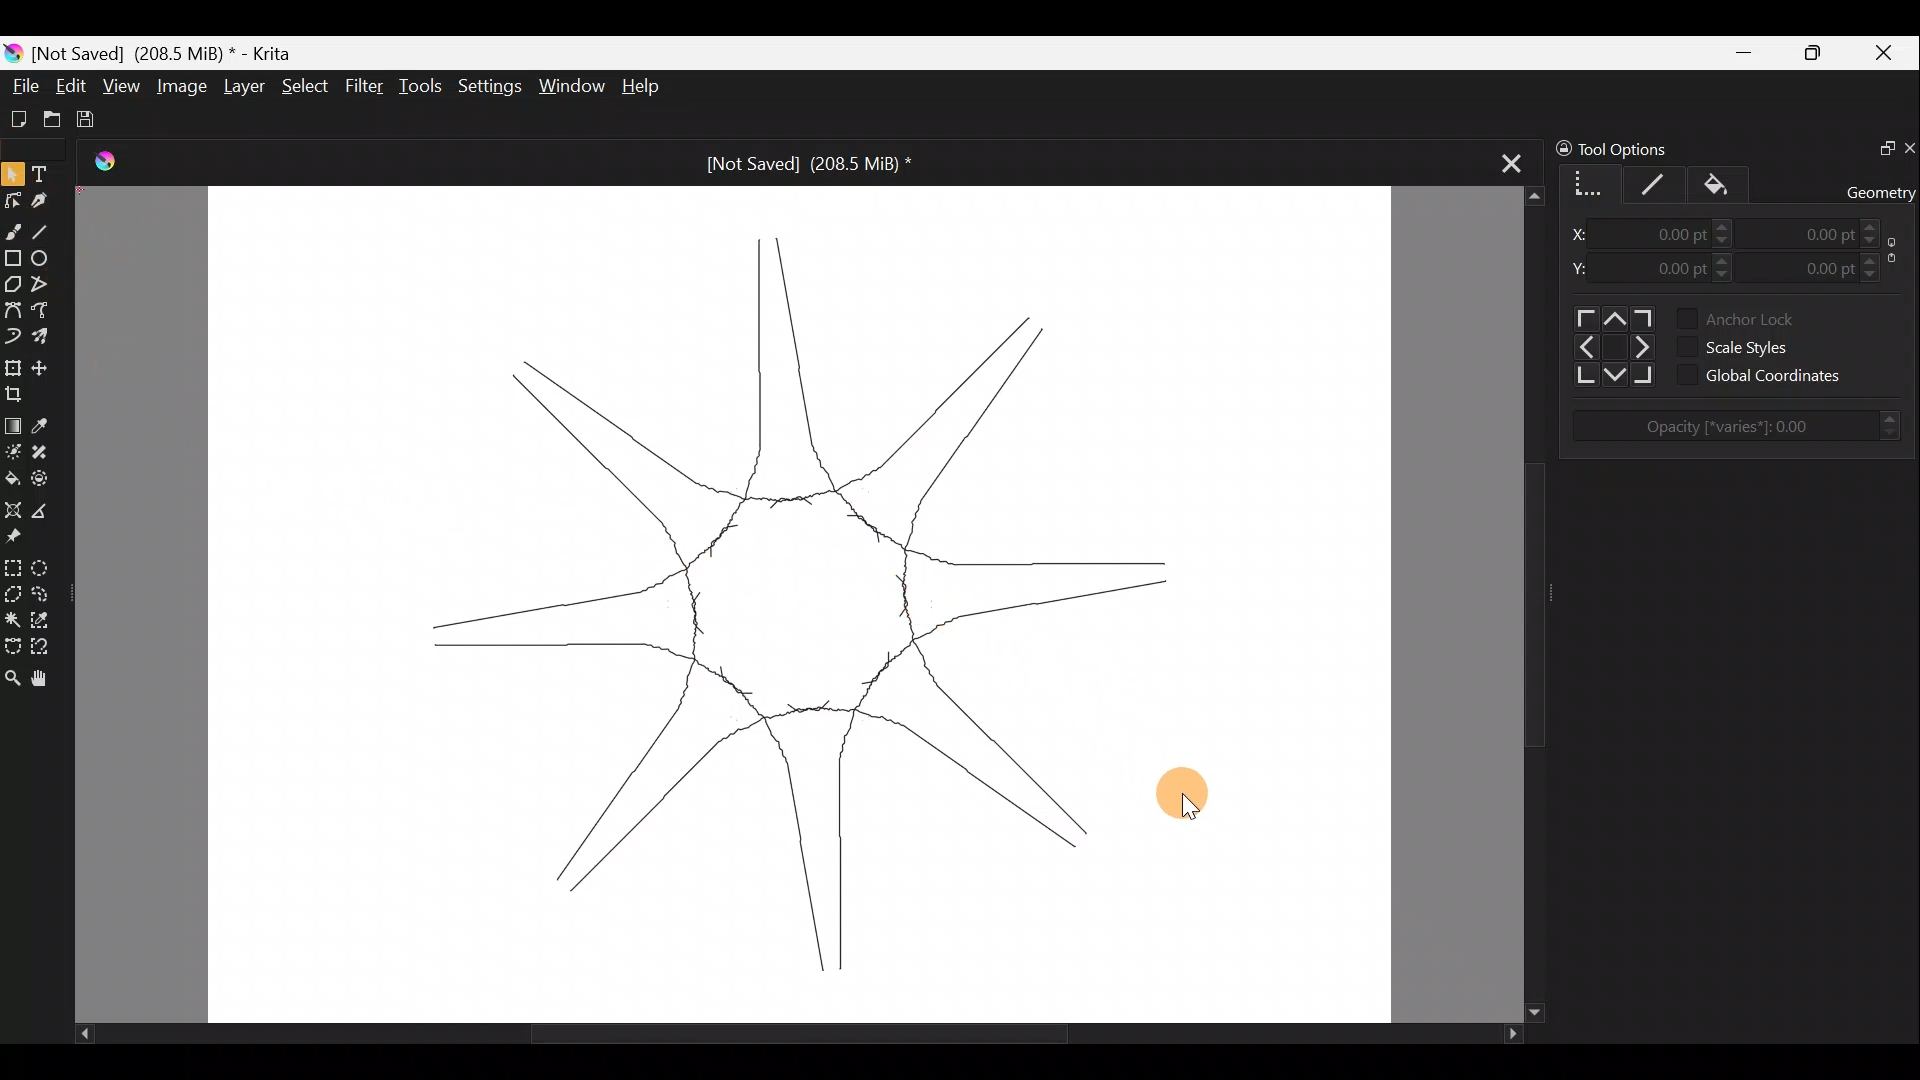 The height and width of the screenshot is (1080, 1920). What do you see at coordinates (12, 283) in the screenshot?
I see `Polygon` at bounding box center [12, 283].